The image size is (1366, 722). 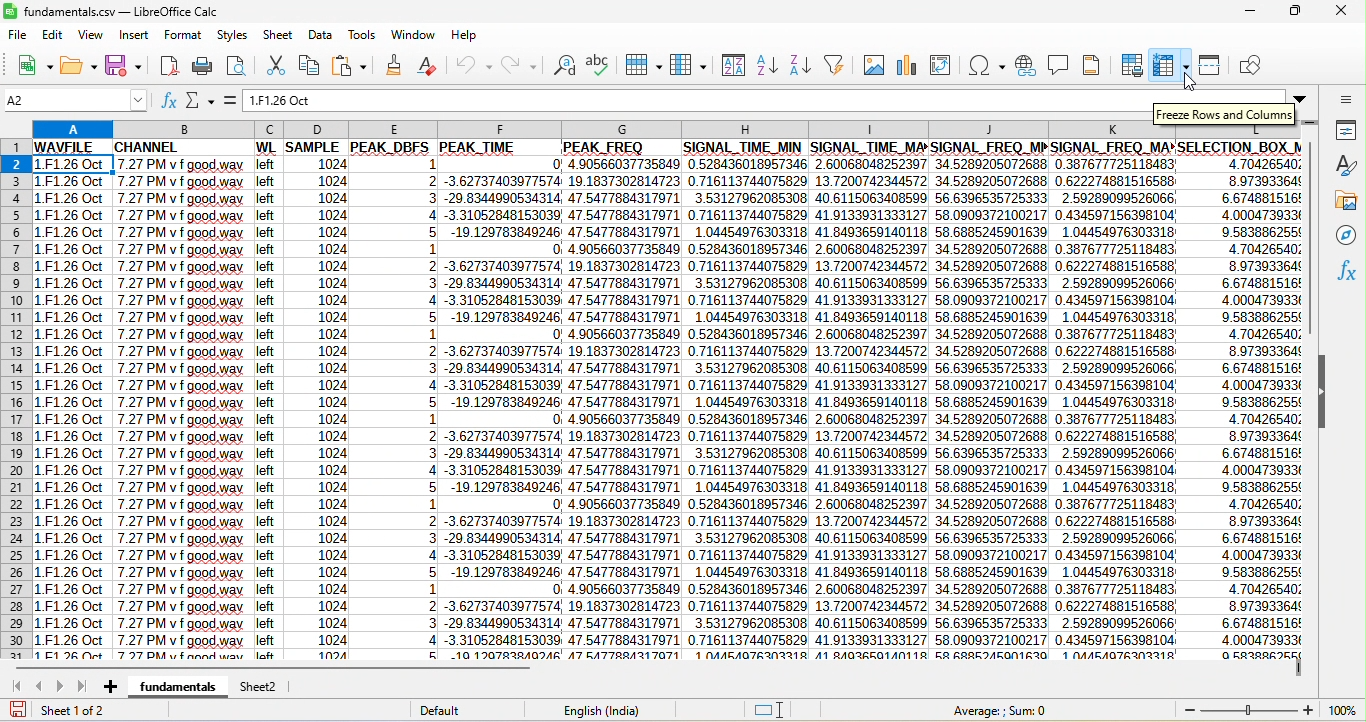 What do you see at coordinates (687, 65) in the screenshot?
I see `column` at bounding box center [687, 65].